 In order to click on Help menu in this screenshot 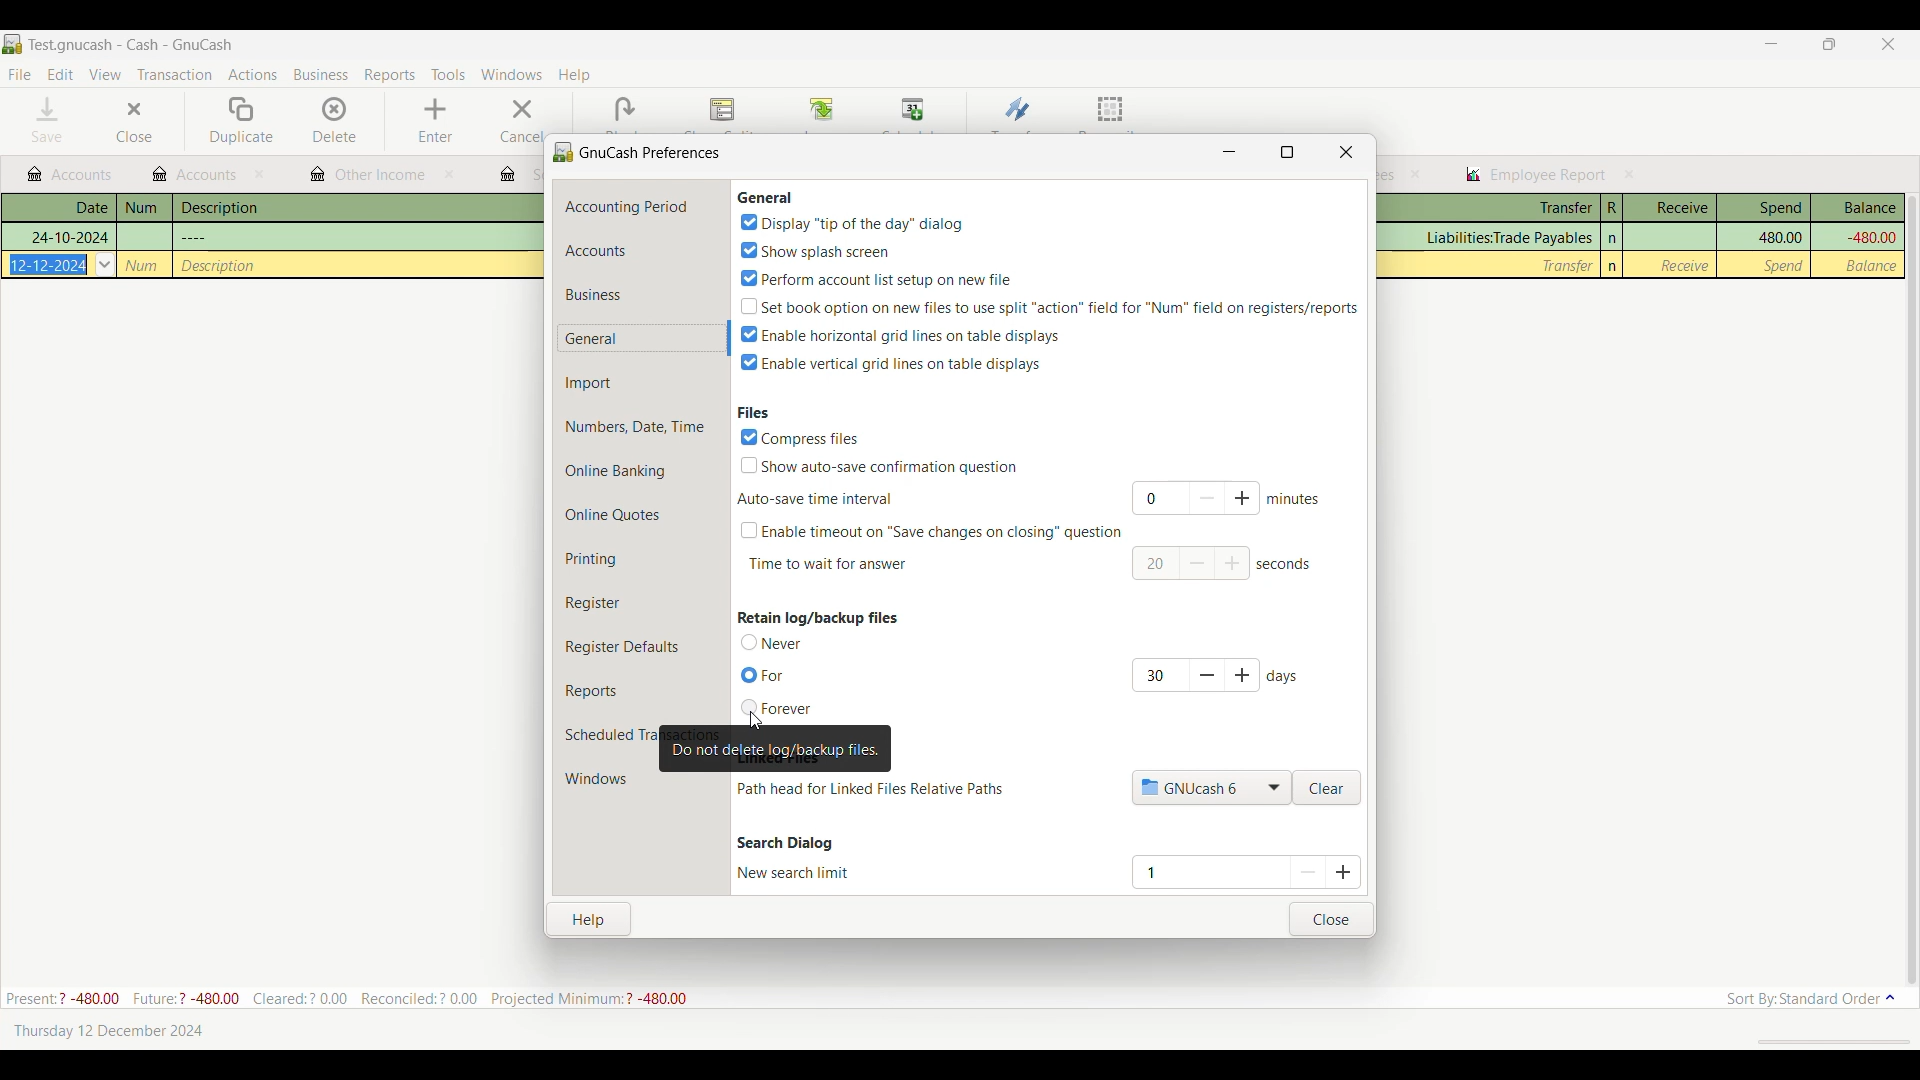, I will do `click(574, 76)`.